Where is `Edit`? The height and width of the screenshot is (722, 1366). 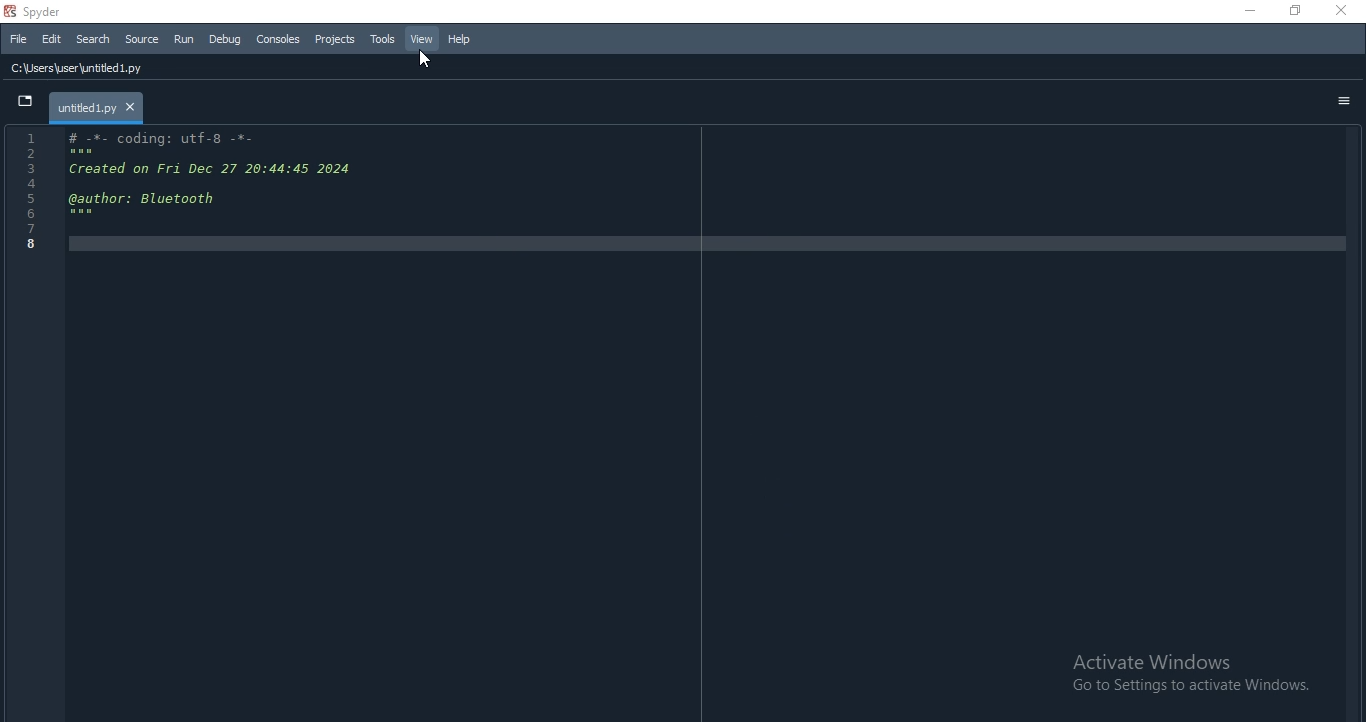
Edit is located at coordinates (50, 40).